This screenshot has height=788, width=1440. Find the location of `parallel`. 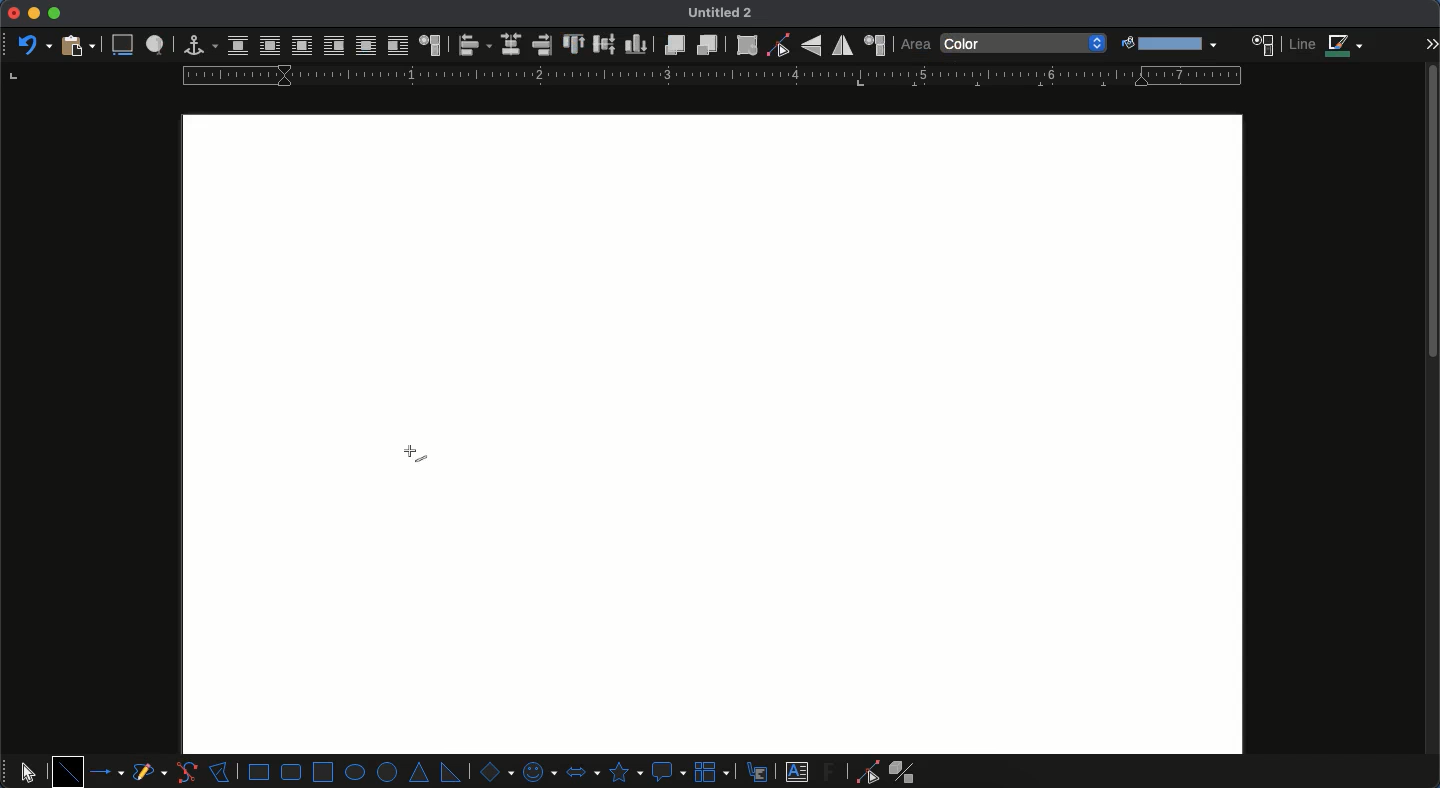

parallel is located at coordinates (270, 45).